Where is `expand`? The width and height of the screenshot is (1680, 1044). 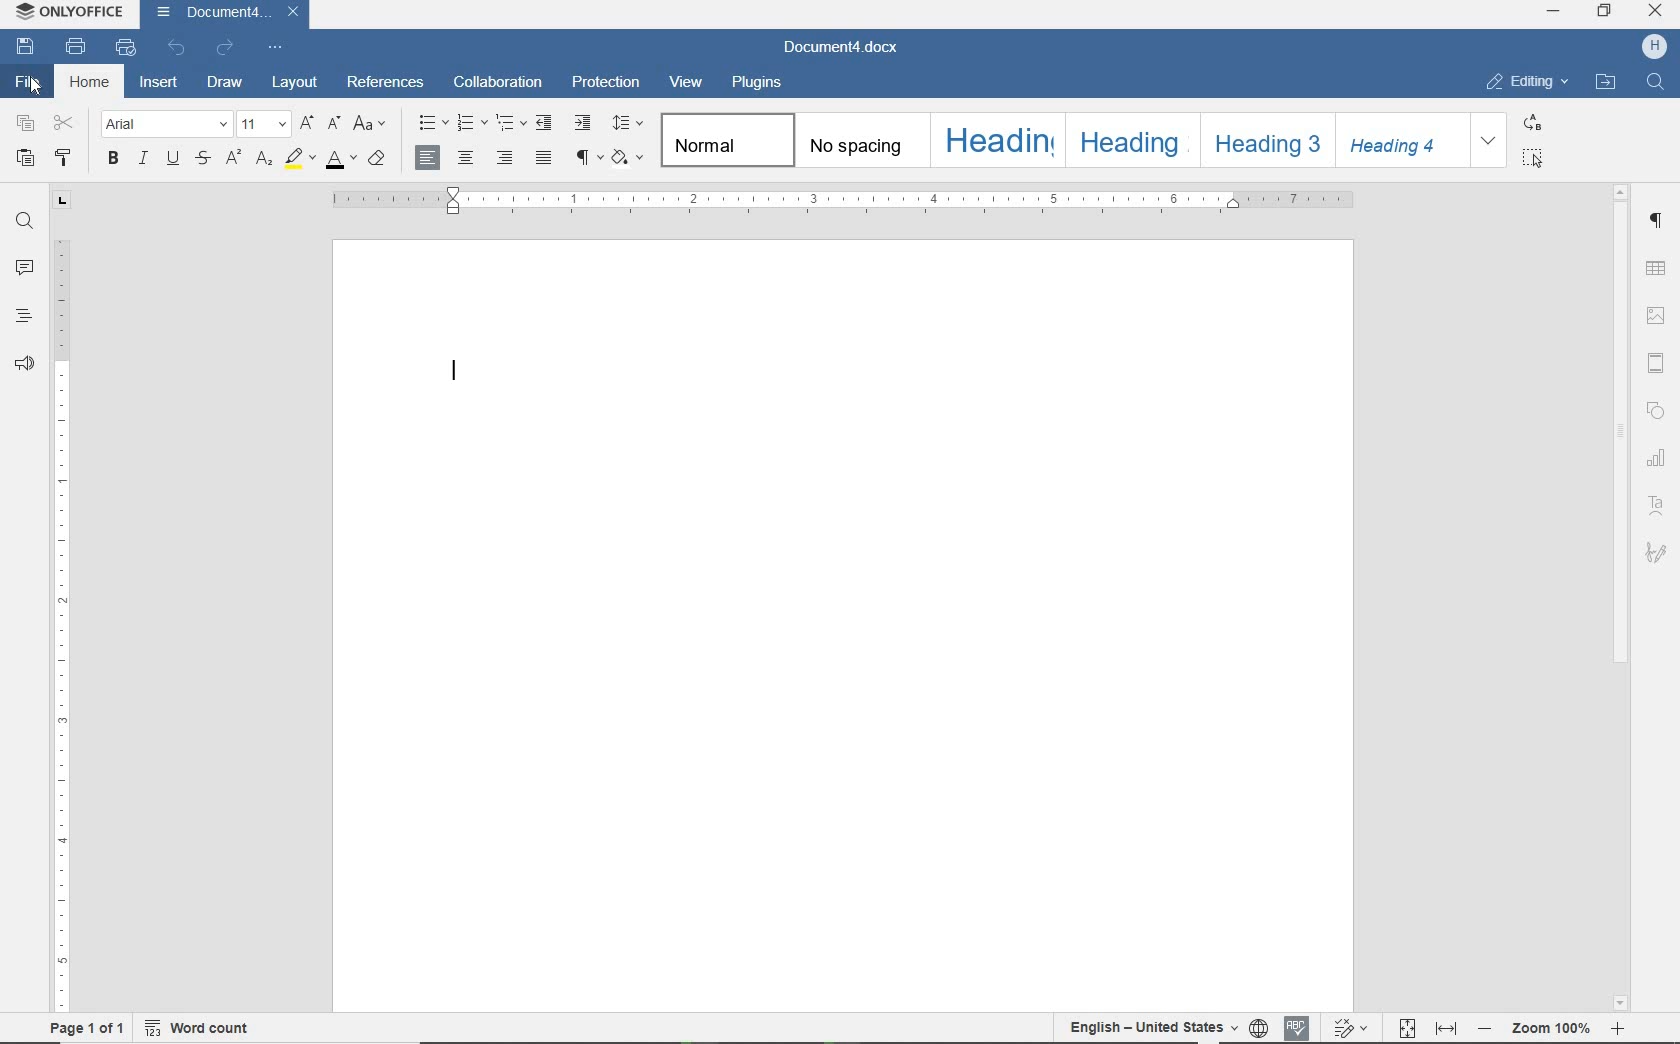 expand is located at coordinates (1489, 142).